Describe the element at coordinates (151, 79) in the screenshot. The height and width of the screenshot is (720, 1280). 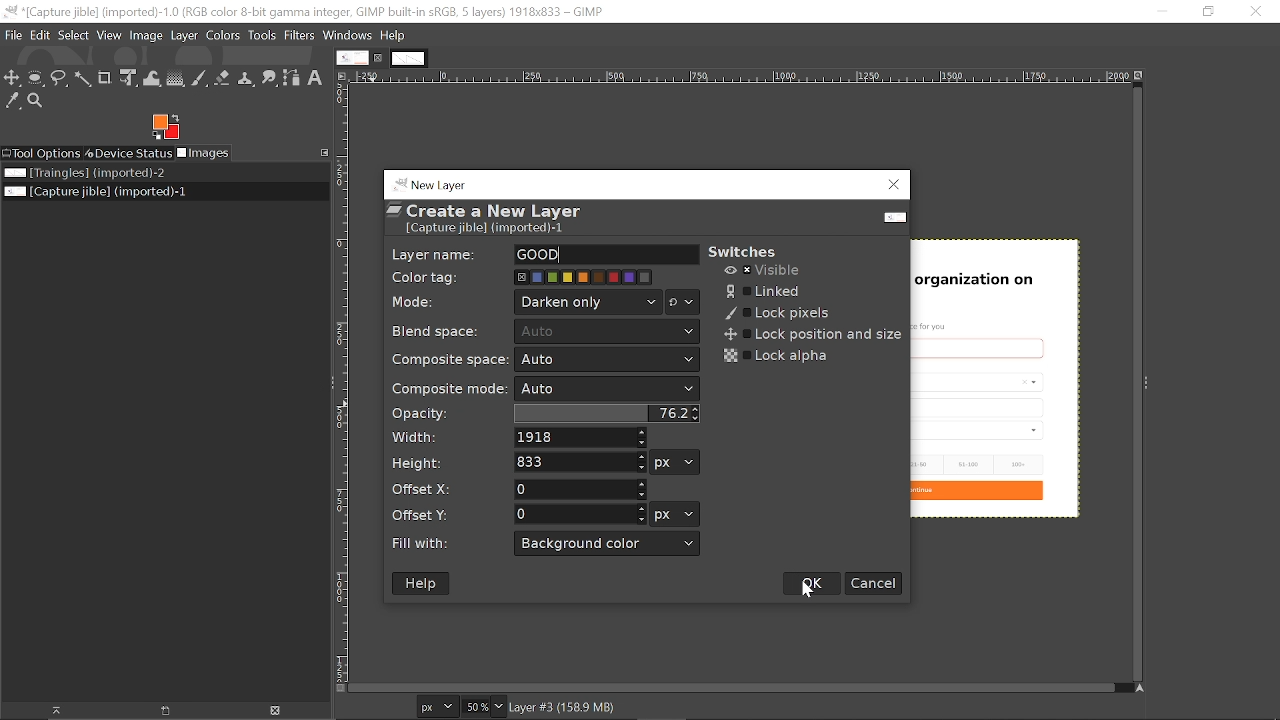
I see `Wrap text tool` at that location.